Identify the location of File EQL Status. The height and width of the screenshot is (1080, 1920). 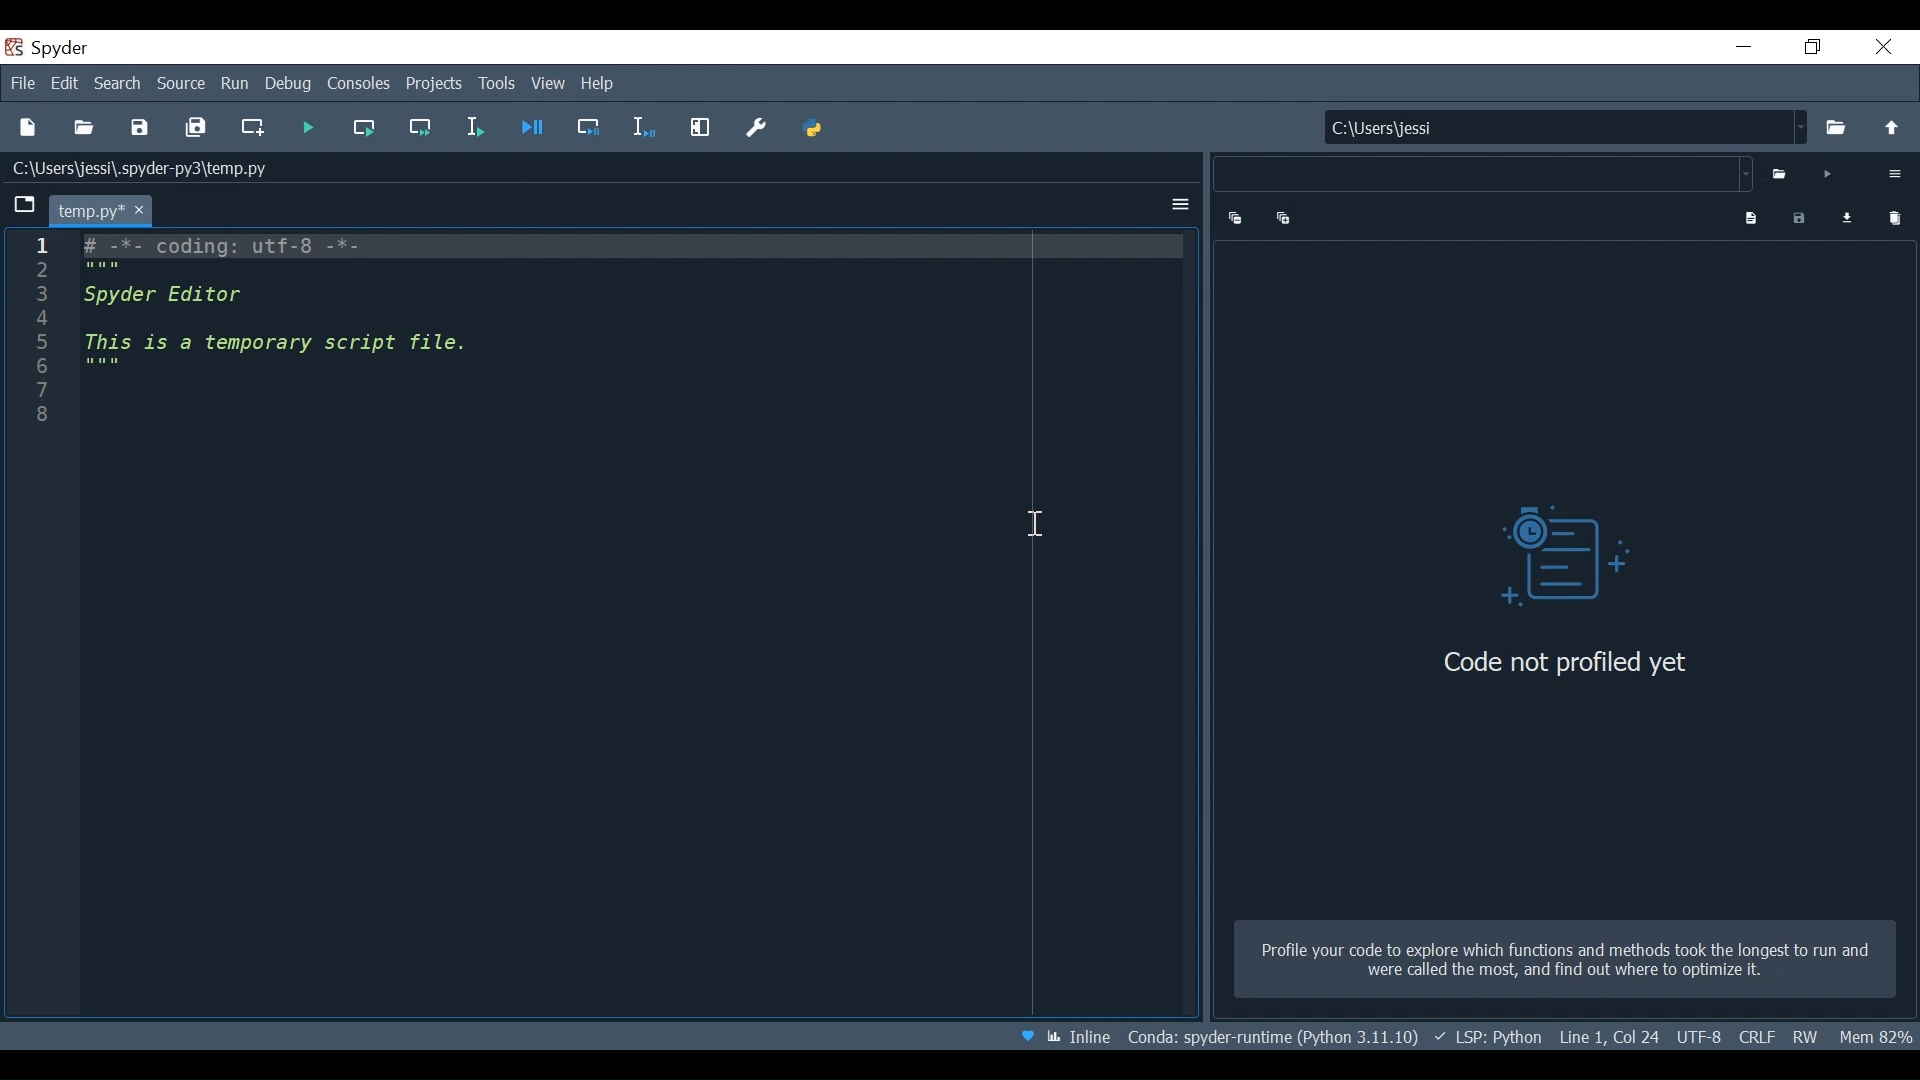
(1756, 1034).